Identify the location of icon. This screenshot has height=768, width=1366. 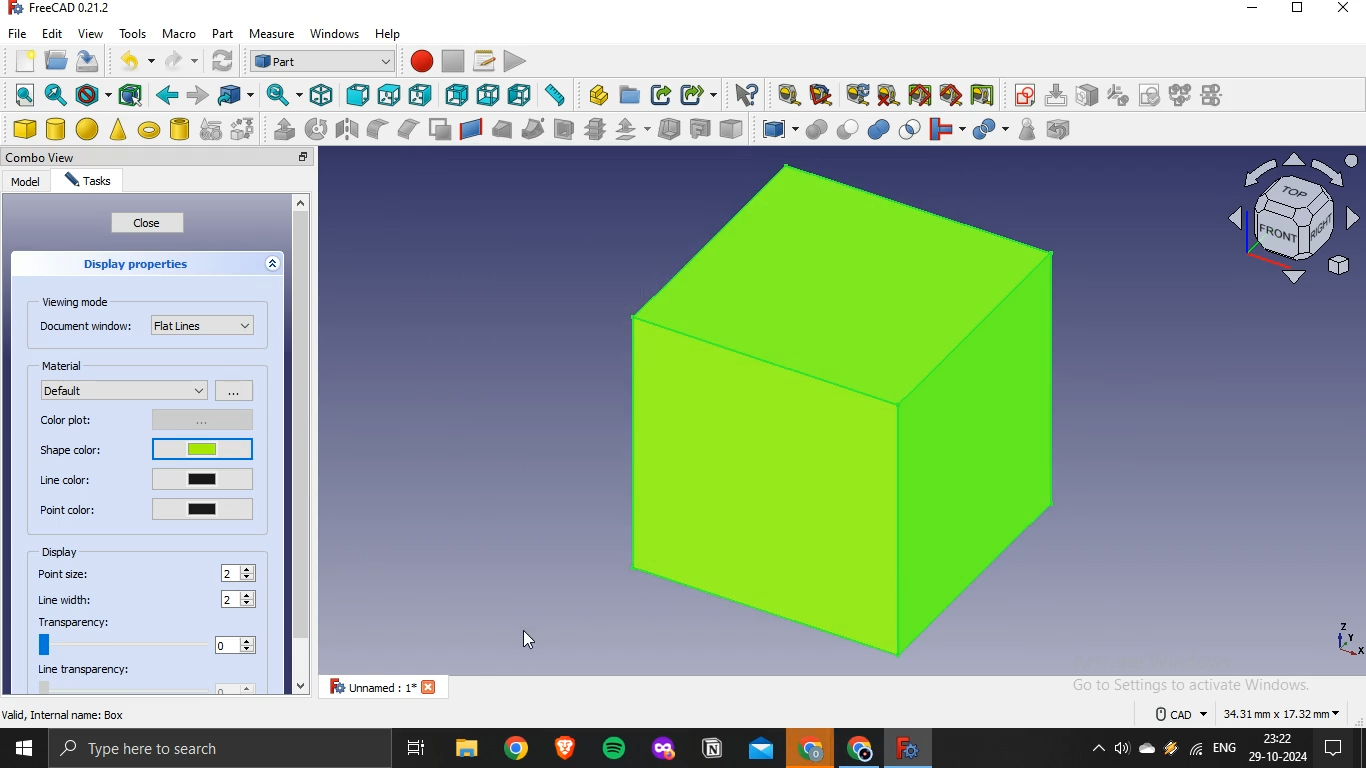
(1118, 94).